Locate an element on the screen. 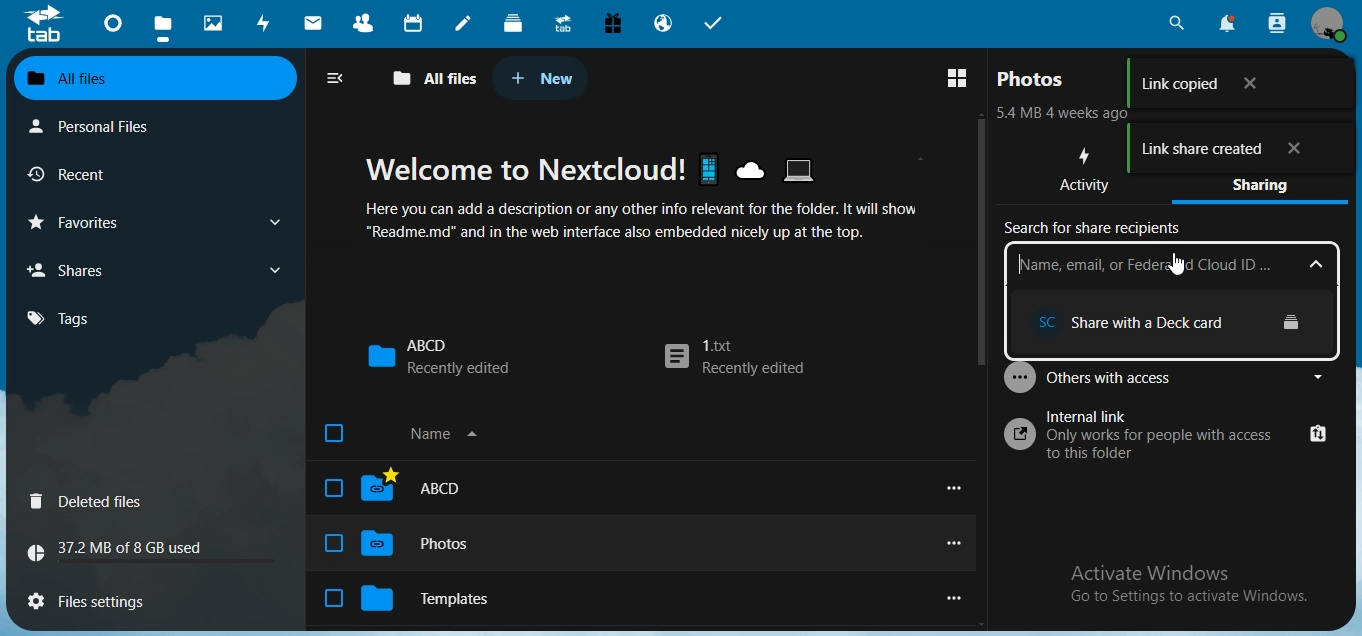 Image resolution: width=1362 pixels, height=636 pixels. show grid view is located at coordinates (957, 80).